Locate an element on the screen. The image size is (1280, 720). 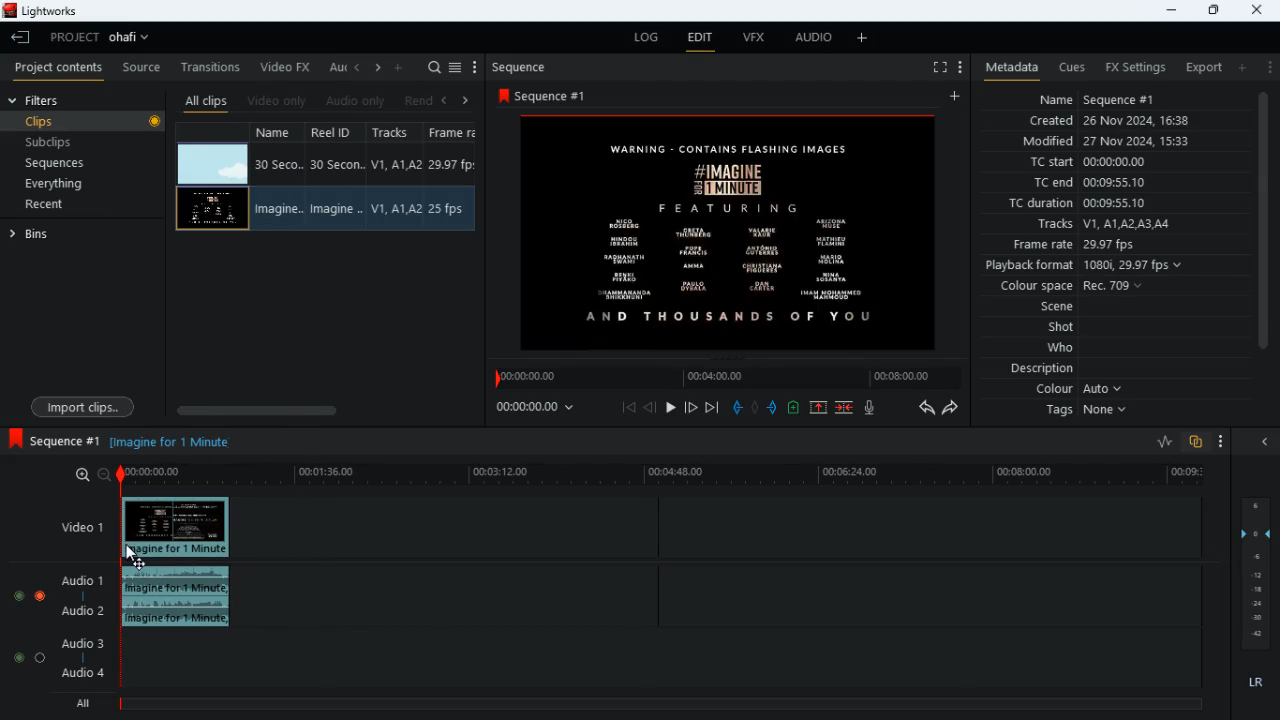
audio is located at coordinates (814, 40).